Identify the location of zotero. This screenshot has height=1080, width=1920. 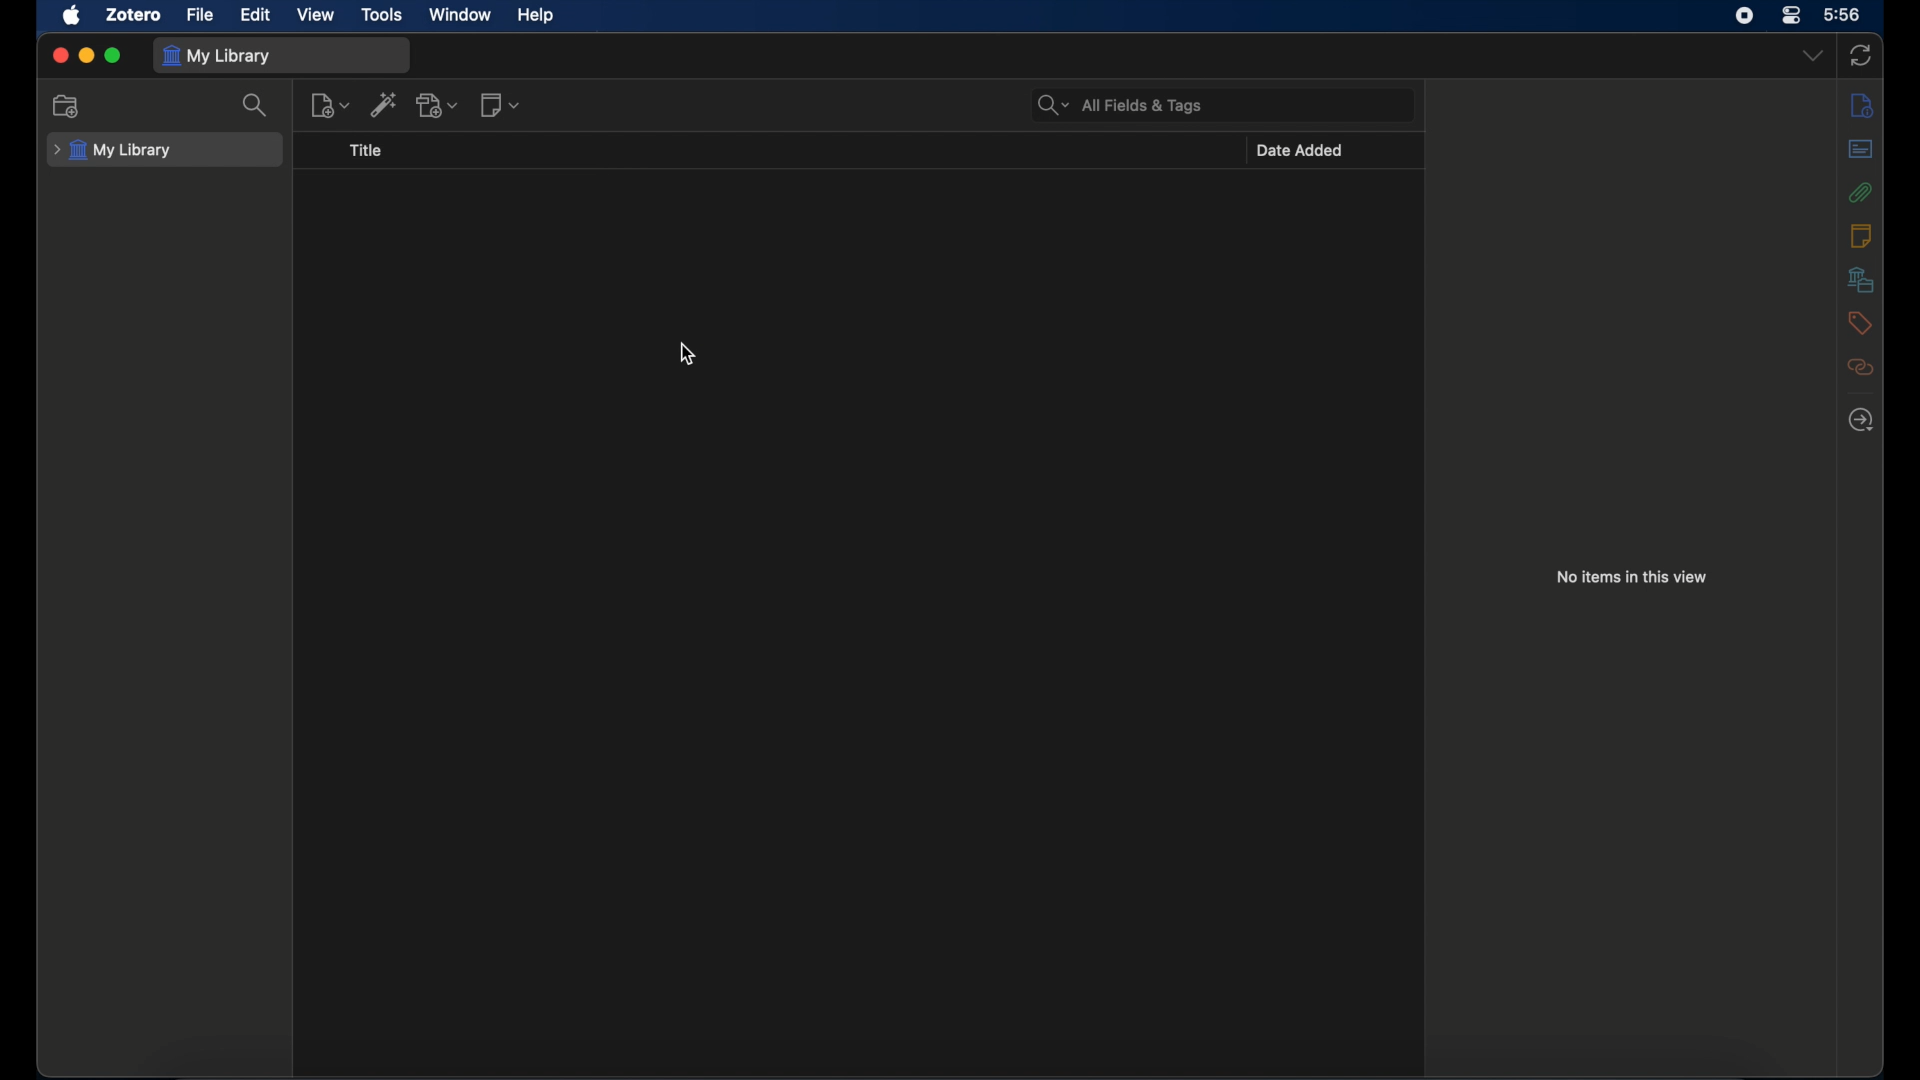
(134, 15).